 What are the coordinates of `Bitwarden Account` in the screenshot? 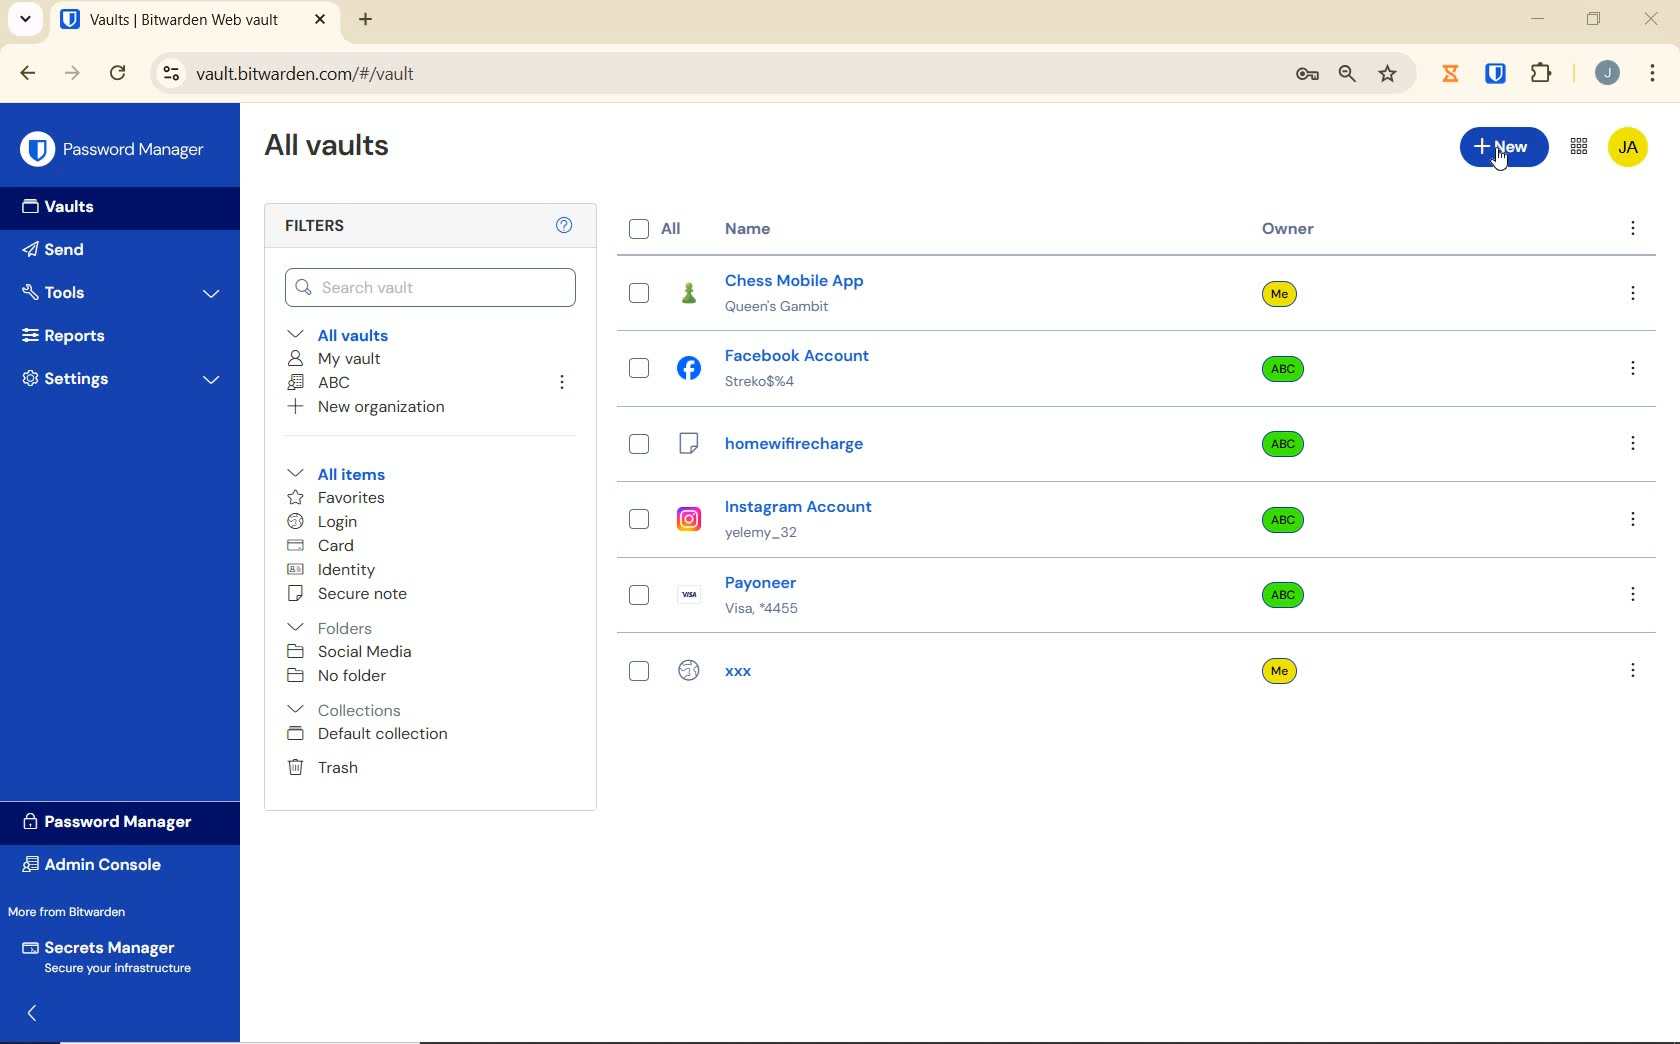 It's located at (1630, 149).